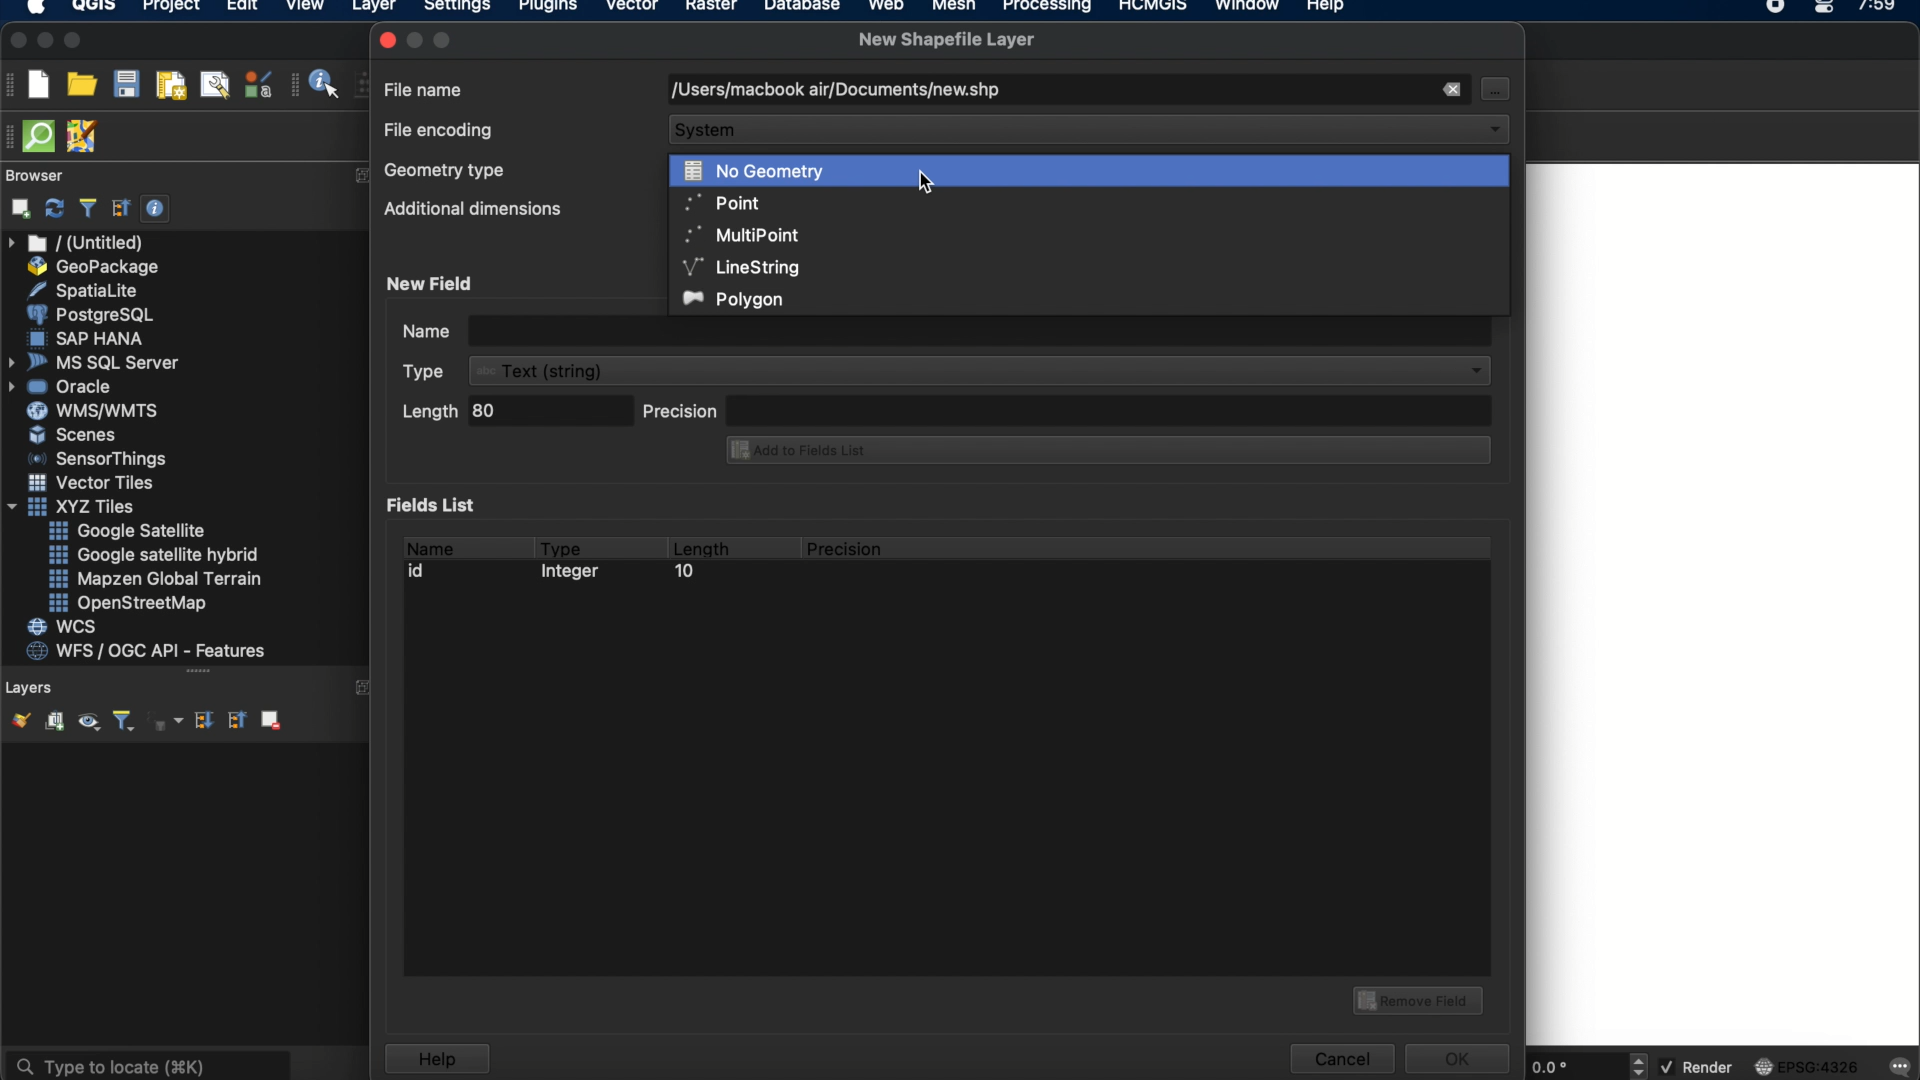 This screenshot has height=1080, width=1920. What do you see at coordinates (54, 722) in the screenshot?
I see `add group` at bounding box center [54, 722].